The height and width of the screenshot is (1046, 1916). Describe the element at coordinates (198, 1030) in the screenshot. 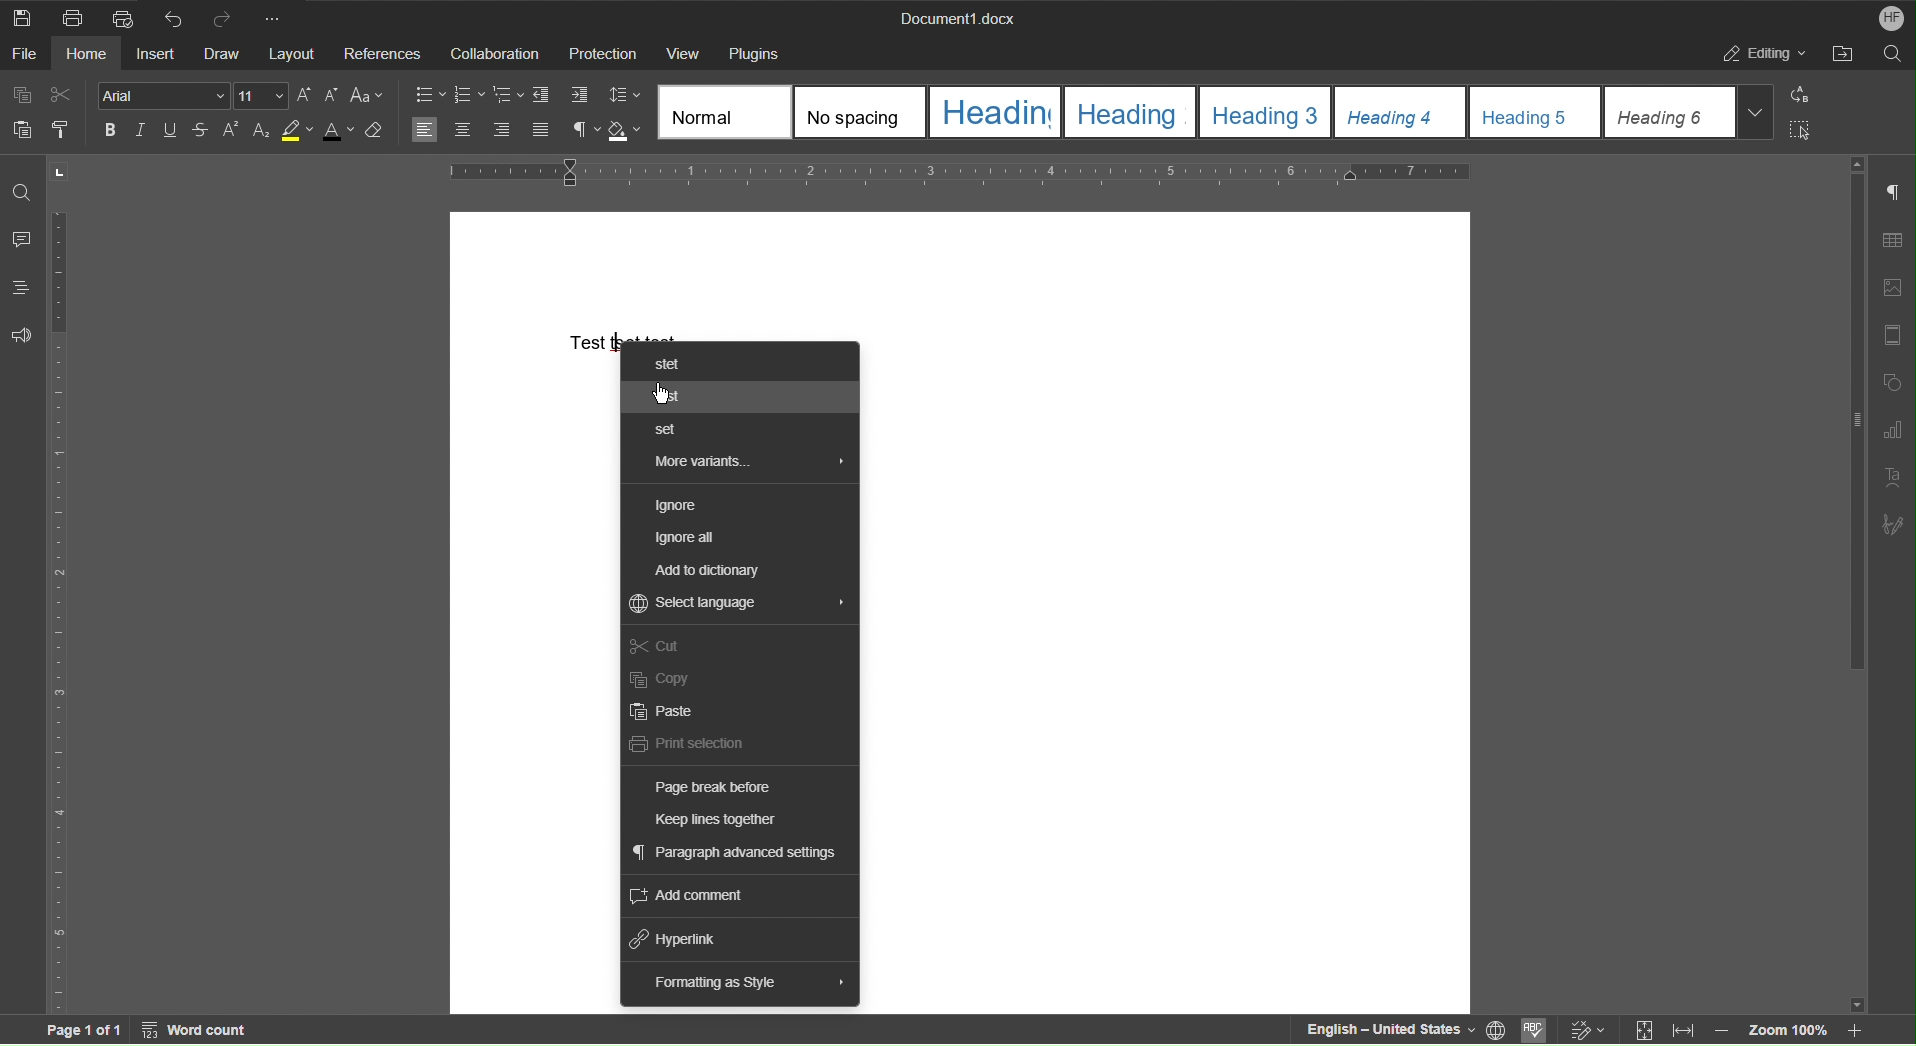

I see `Word count` at that location.